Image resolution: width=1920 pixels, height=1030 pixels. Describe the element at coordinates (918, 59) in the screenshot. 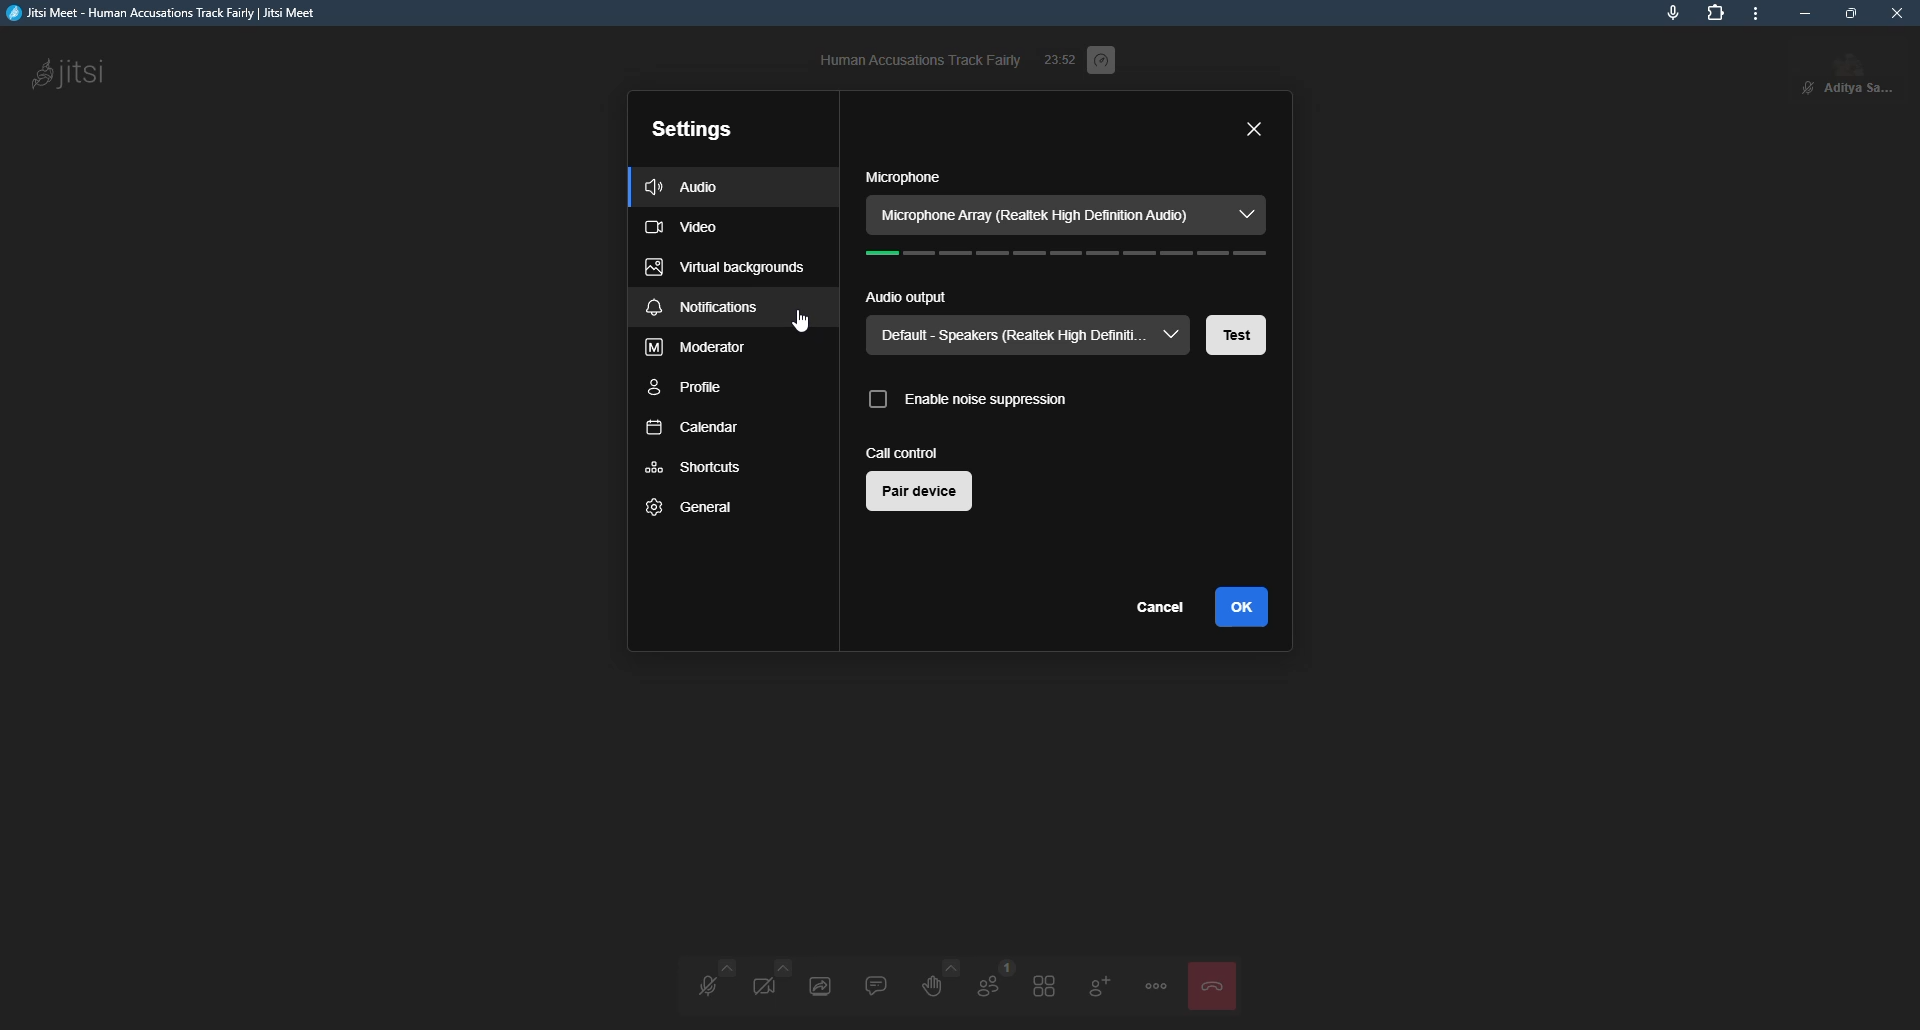

I see `human accusations track fairly` at that location.